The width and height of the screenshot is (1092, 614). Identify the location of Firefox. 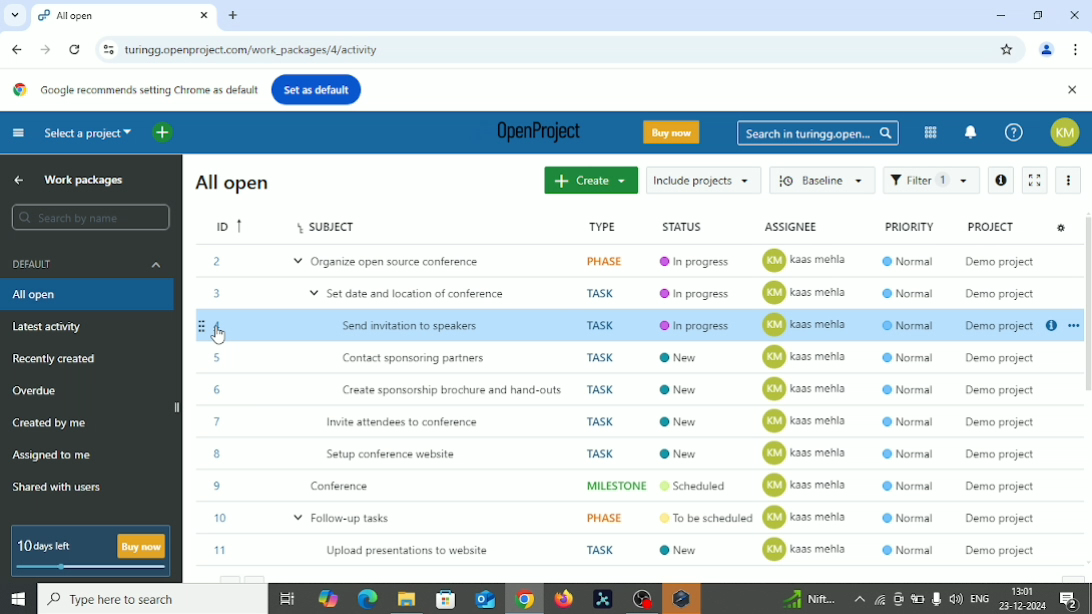
(563, 599).